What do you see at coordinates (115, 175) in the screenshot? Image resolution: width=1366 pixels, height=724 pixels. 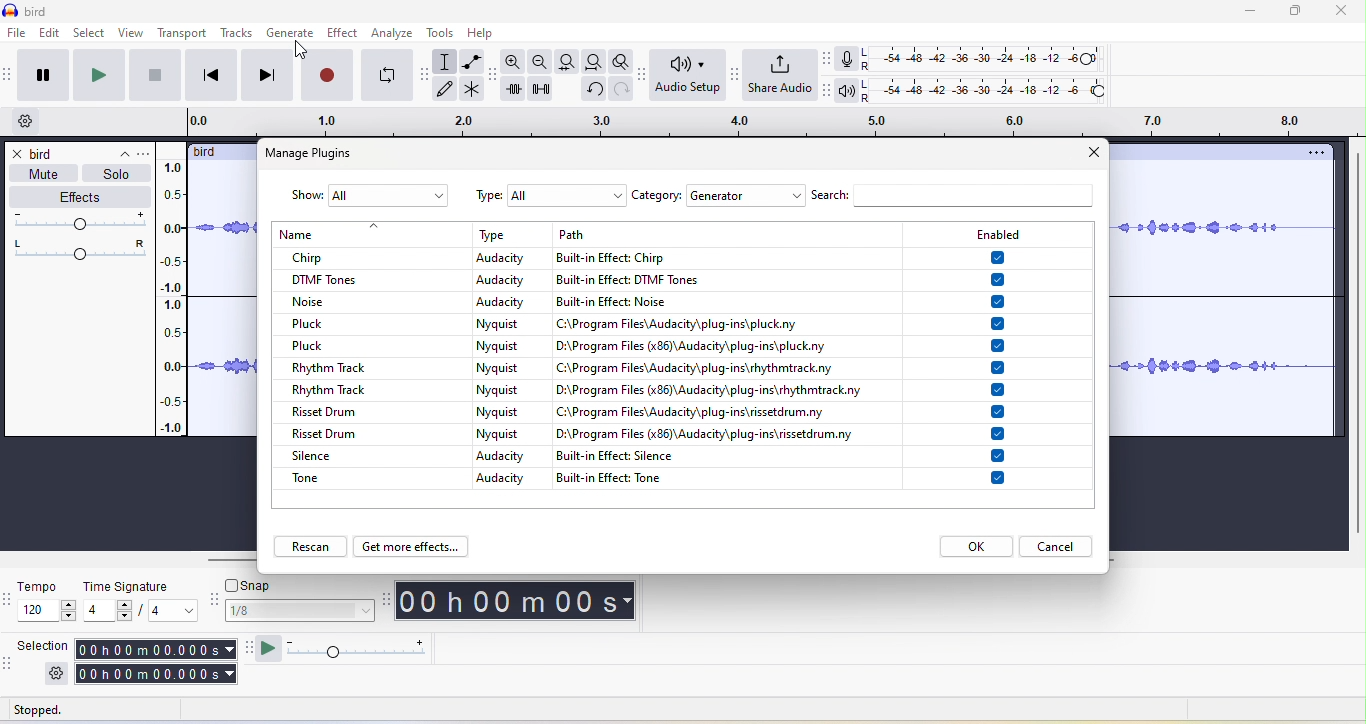 I see `solo` at bounding box center [115, 175].